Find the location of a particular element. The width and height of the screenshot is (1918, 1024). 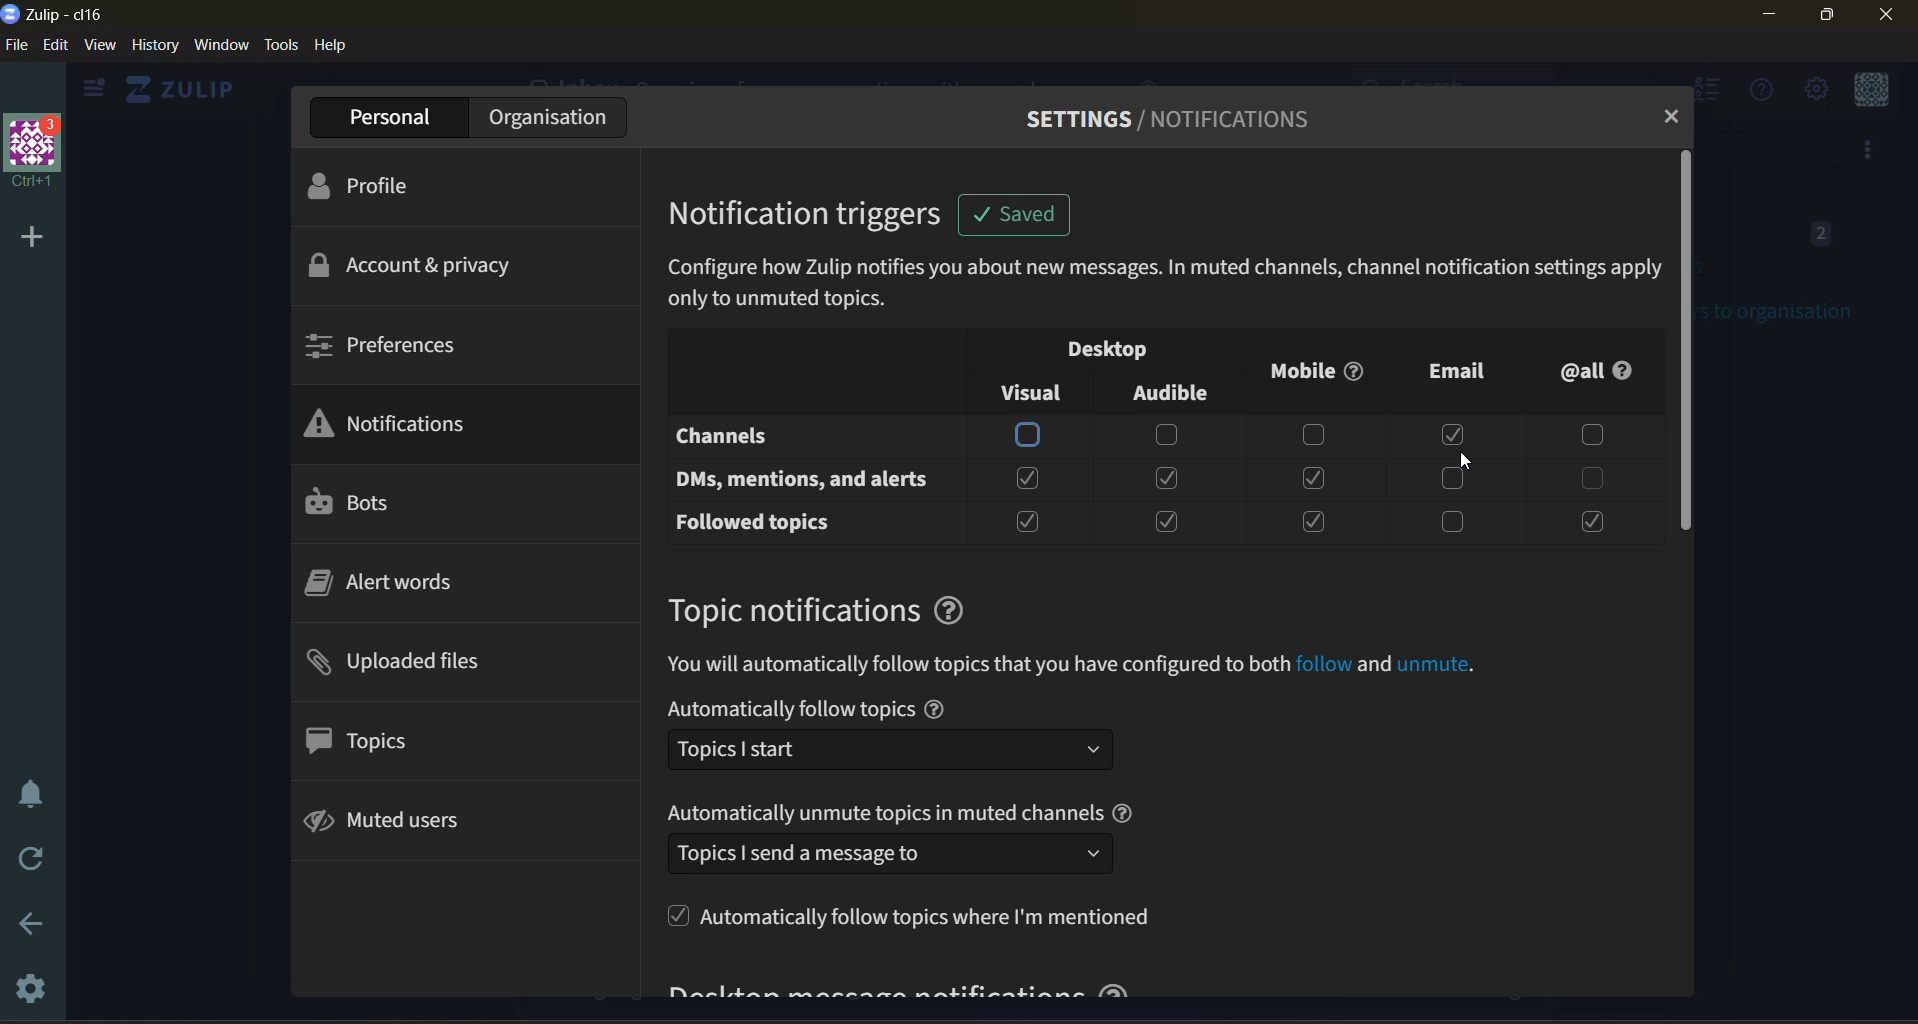

topics is located at coordinates (384, 742).